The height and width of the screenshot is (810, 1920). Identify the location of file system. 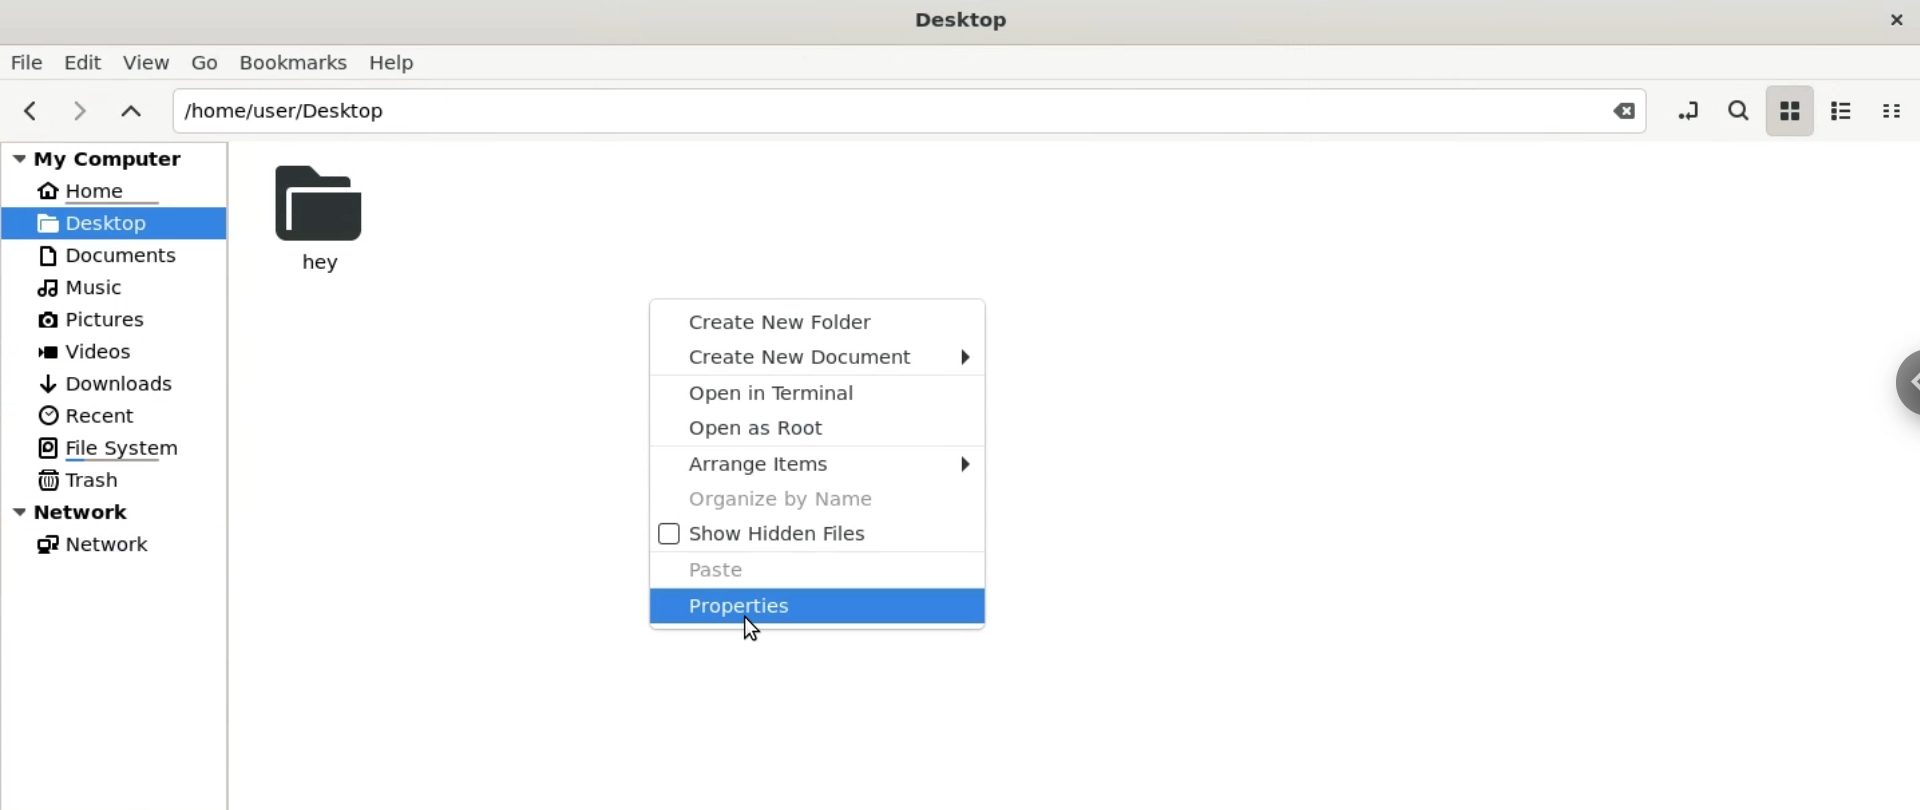
(114, 447).